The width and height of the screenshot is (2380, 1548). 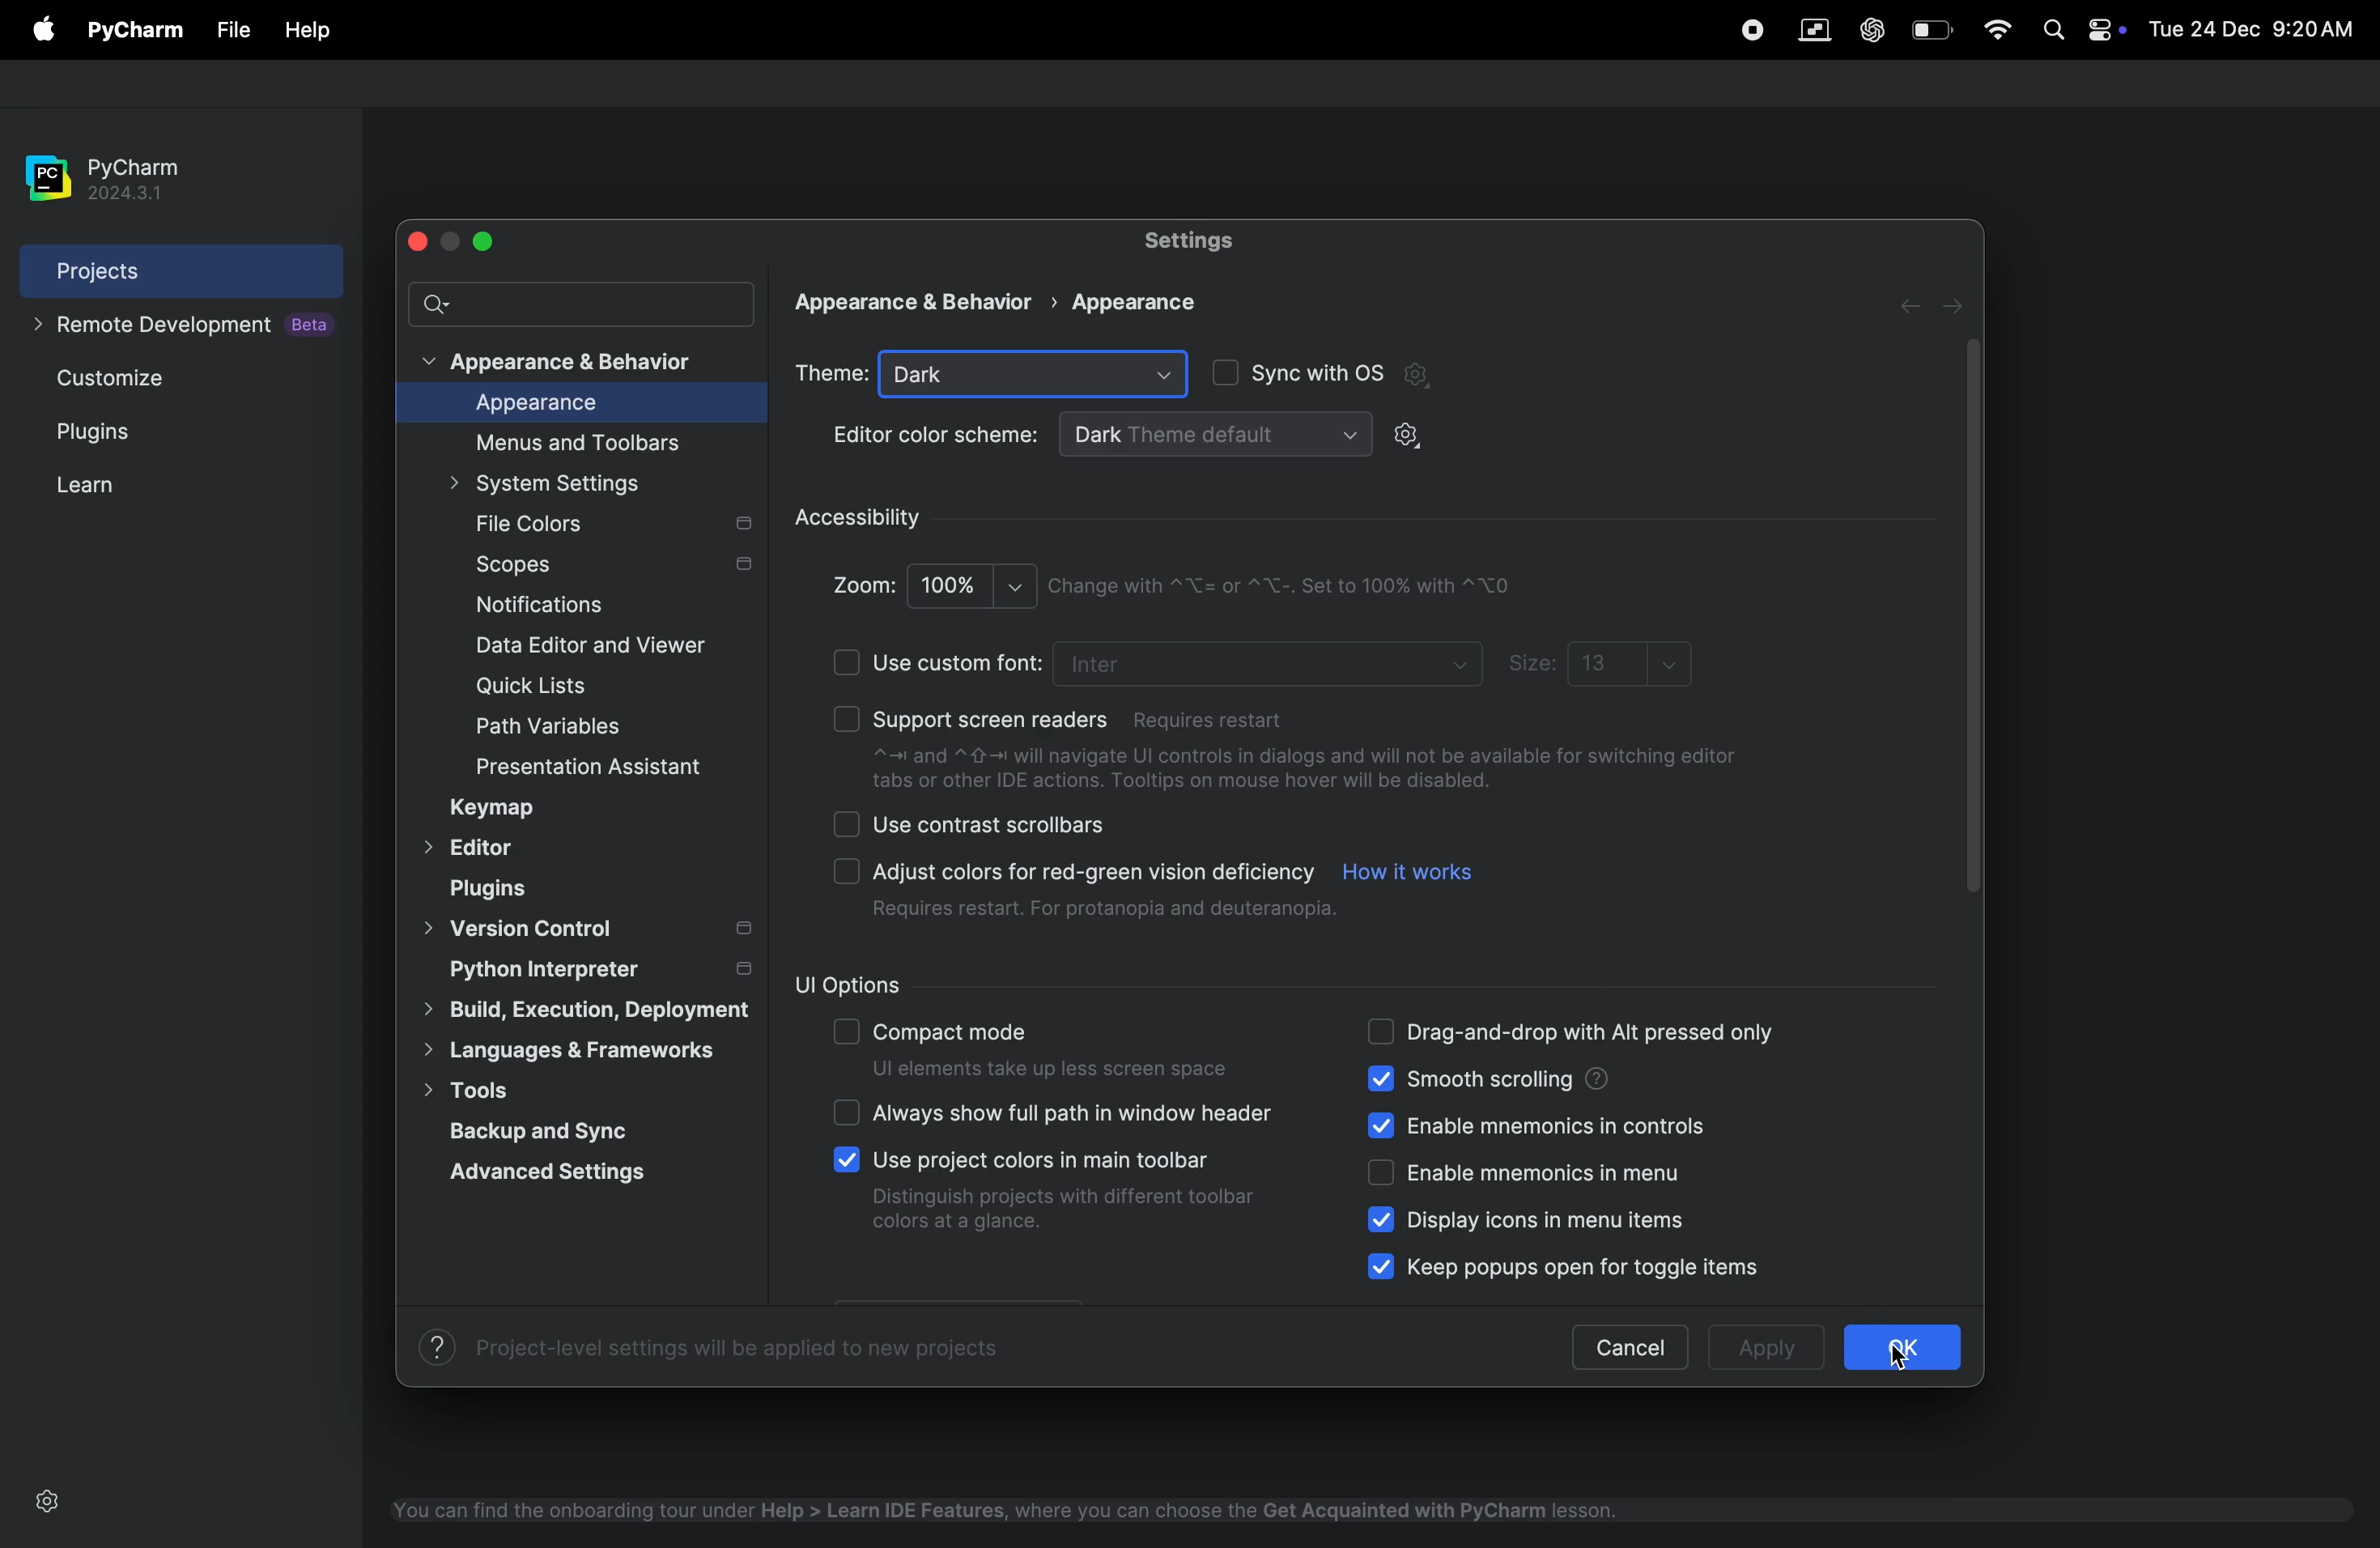 What do you see at coordinates (1382, 1220) in the screenshot?
I see `checkbox` at bounding box center [1382, 1220].